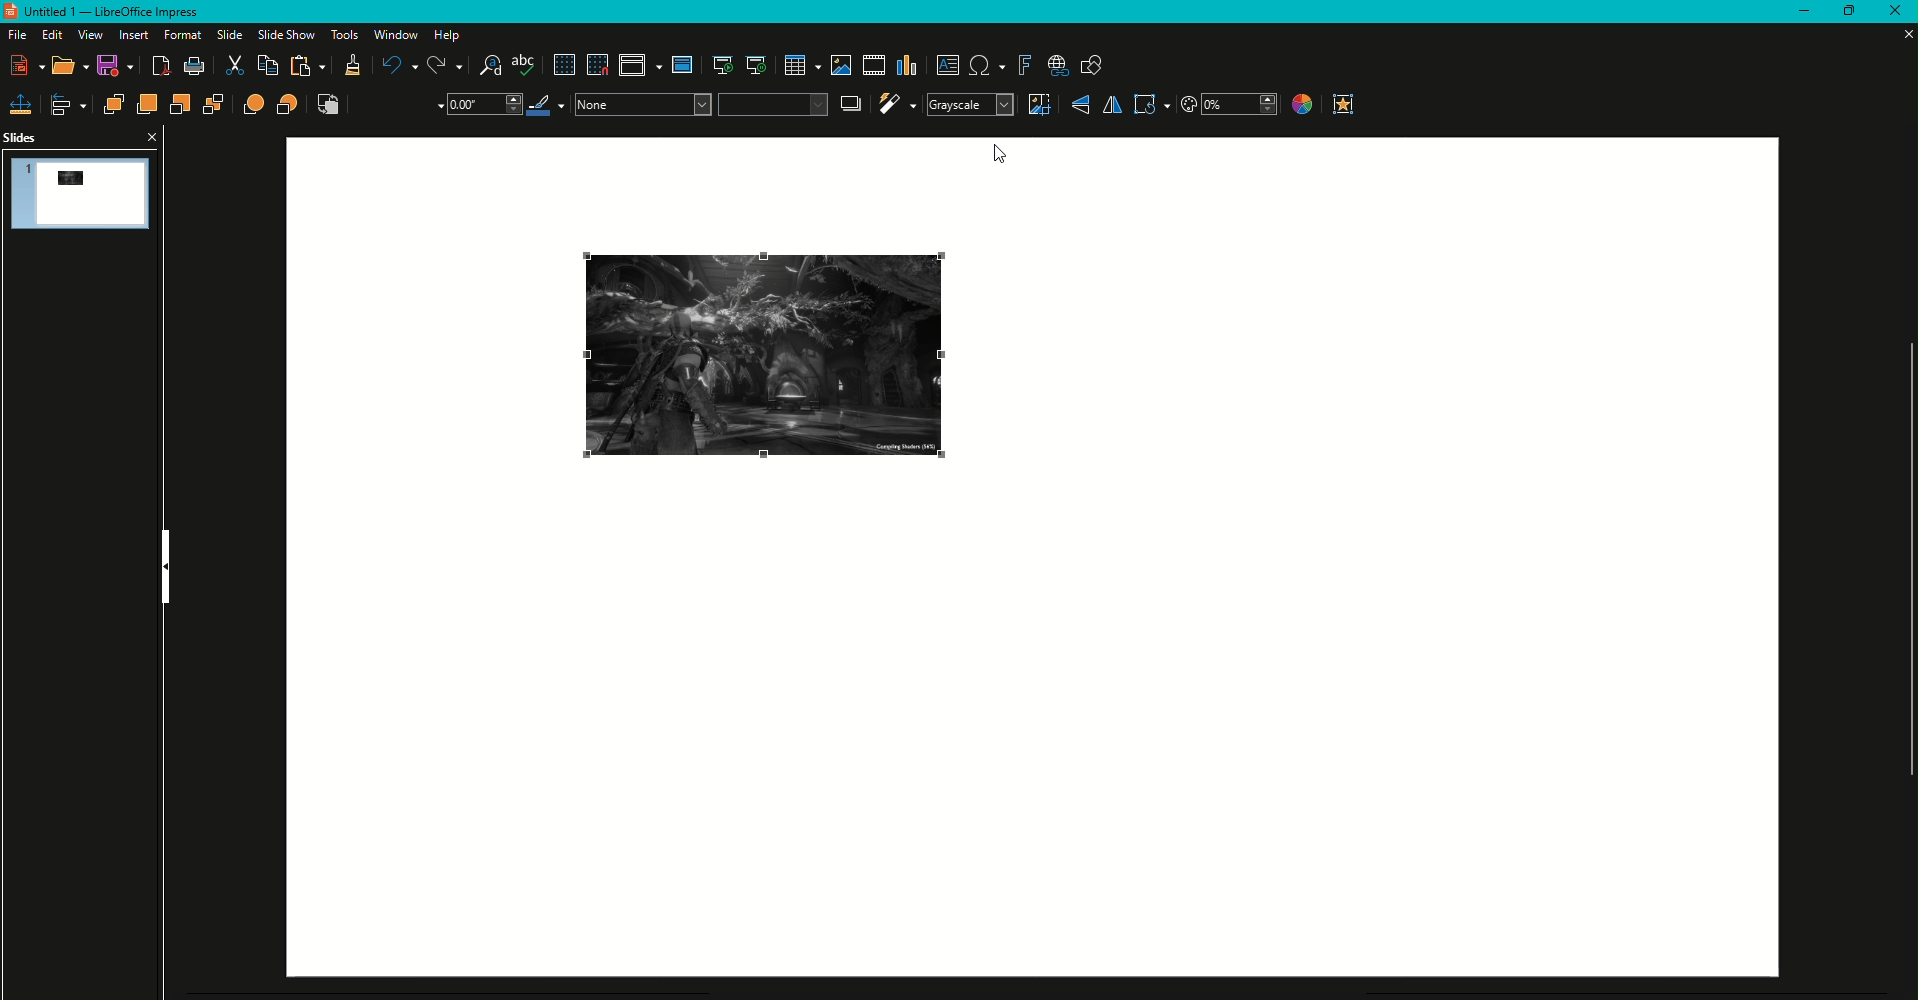 Image resolution: width=1918 pixels, height=1000 pixels. Describe the element at coordinates (1844, 12) in the screenshot. I see `Restore` at that location.